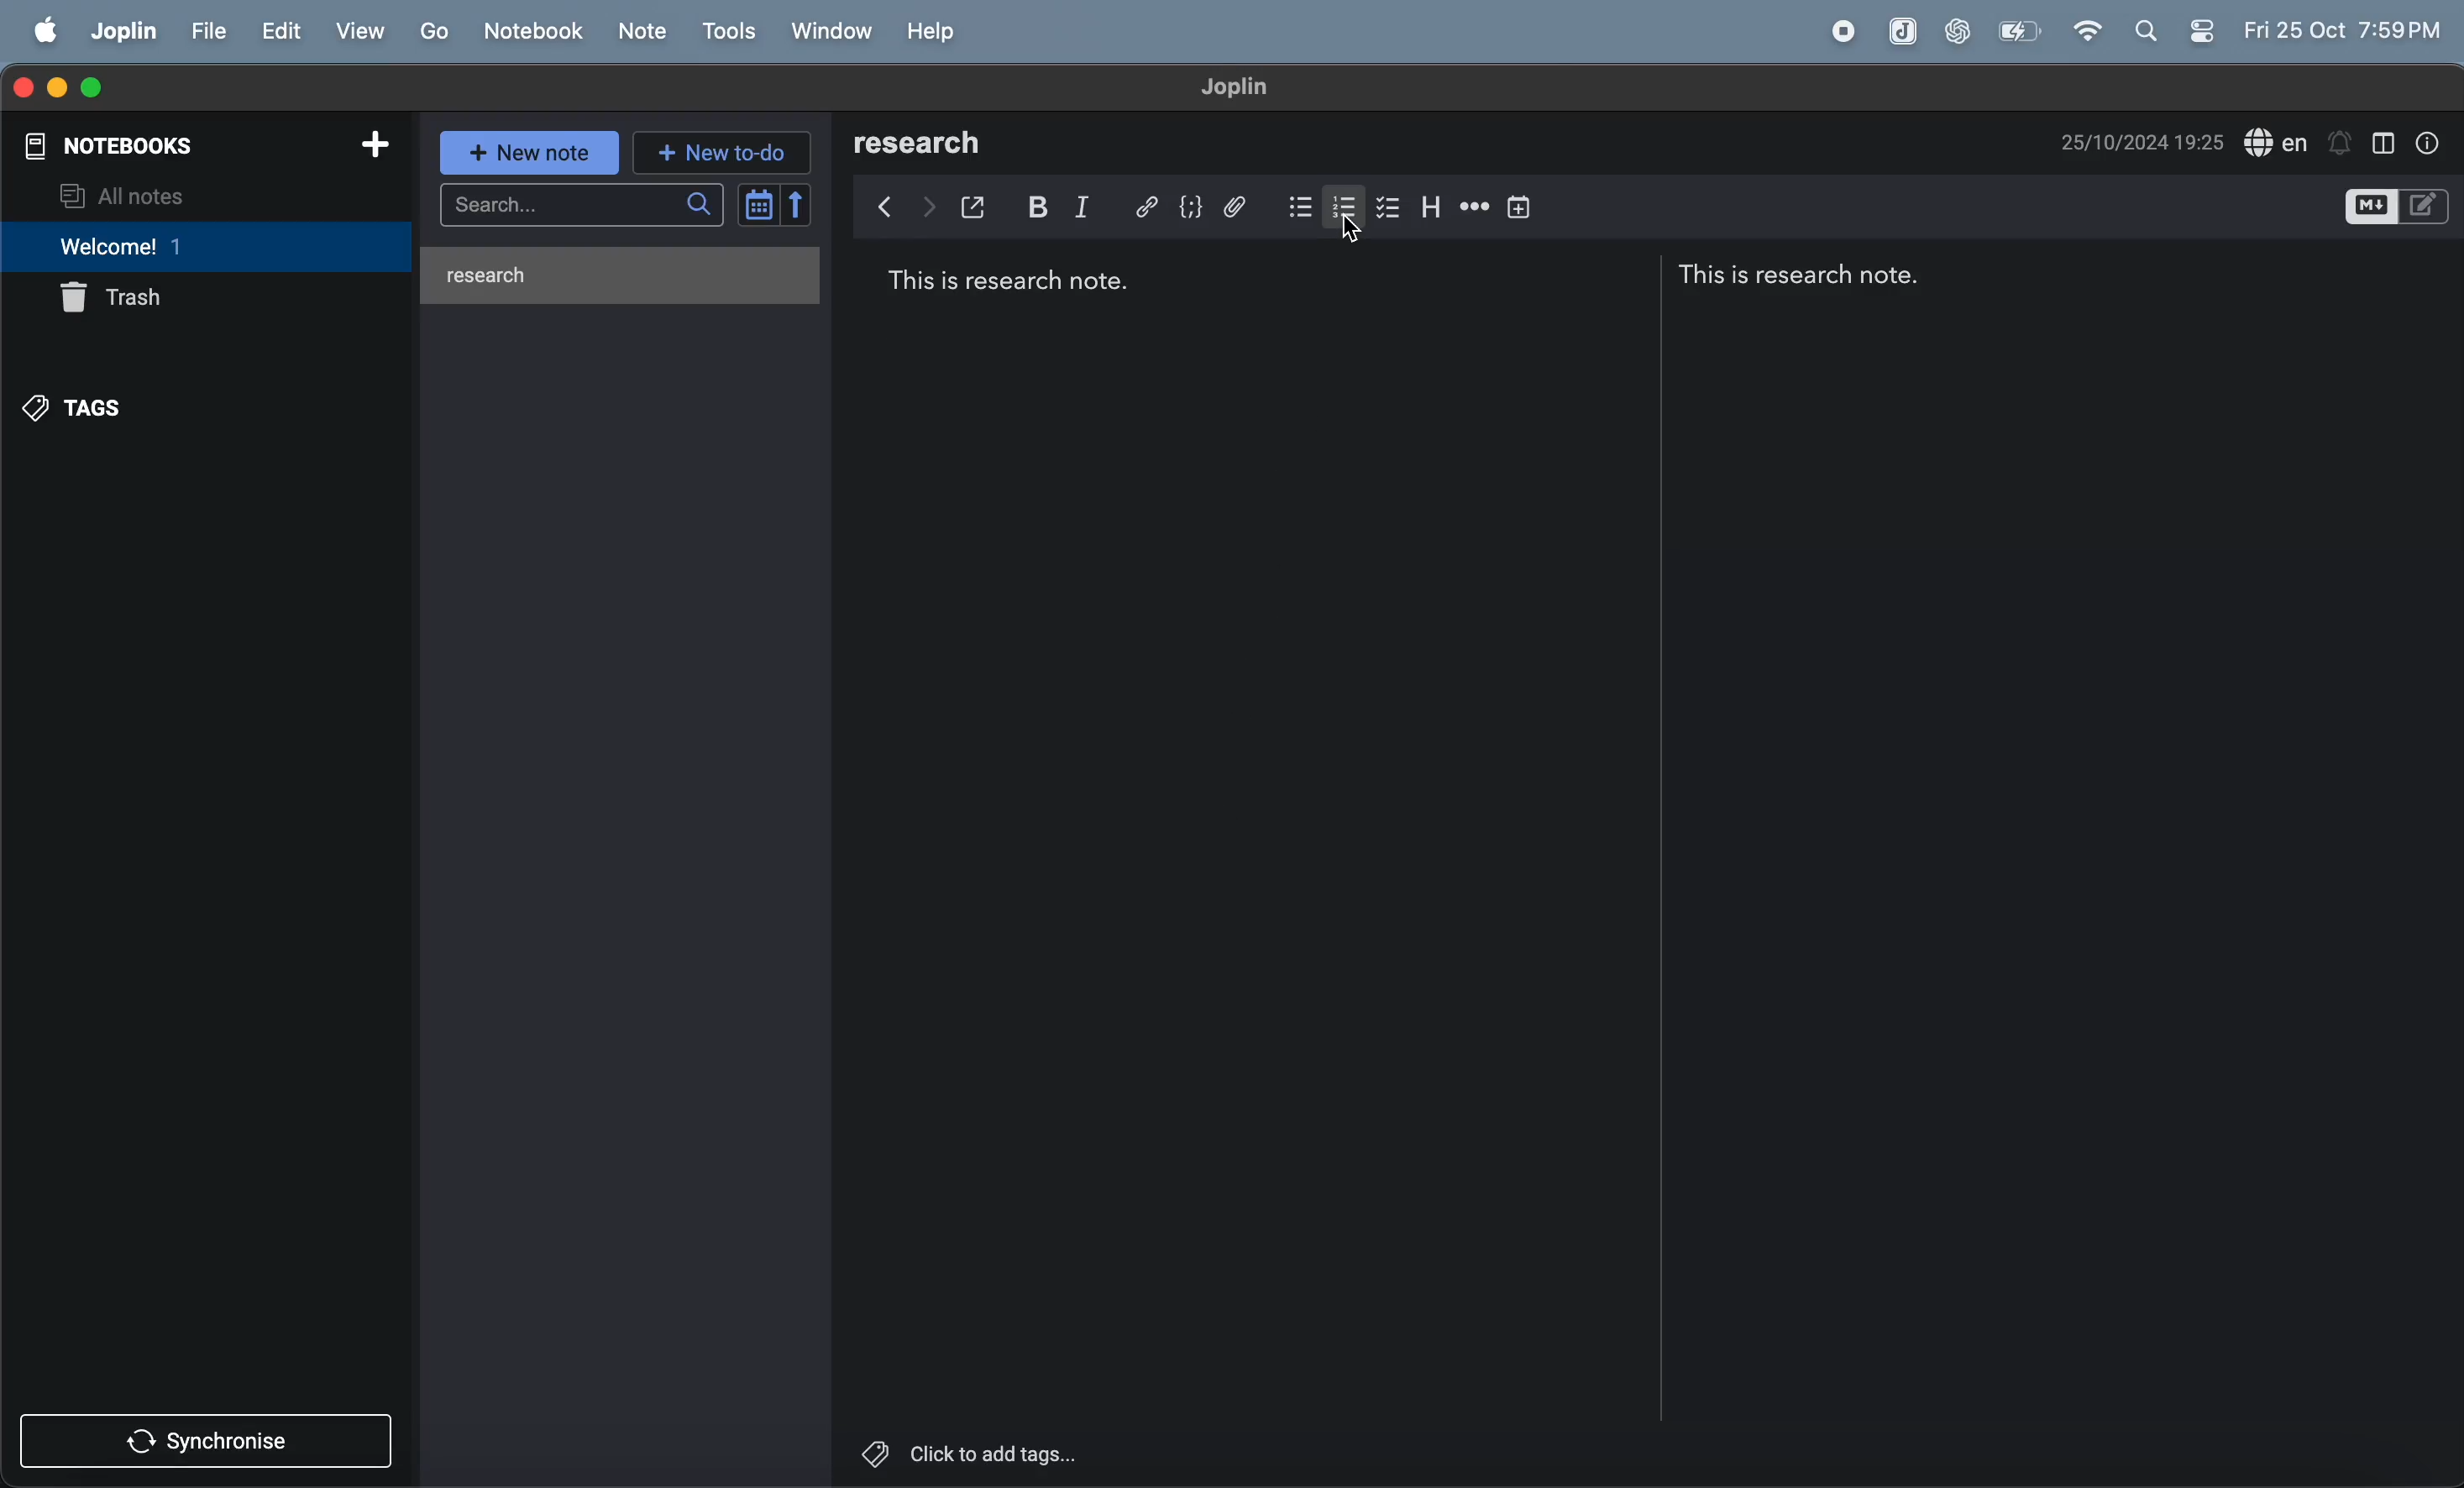 This screenshot has height=1488, width=2464. I want to click on heading, so click(1437, 206).